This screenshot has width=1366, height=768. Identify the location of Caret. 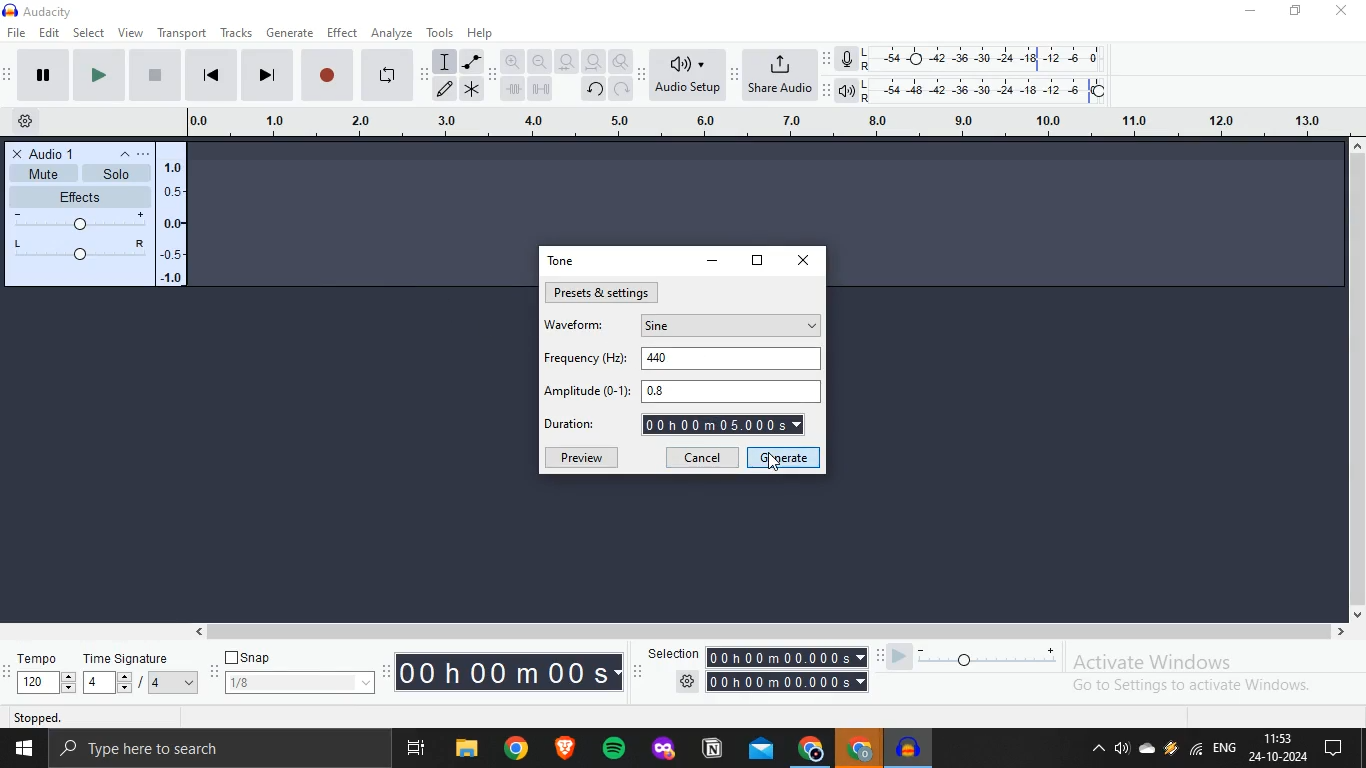
(120, 154).